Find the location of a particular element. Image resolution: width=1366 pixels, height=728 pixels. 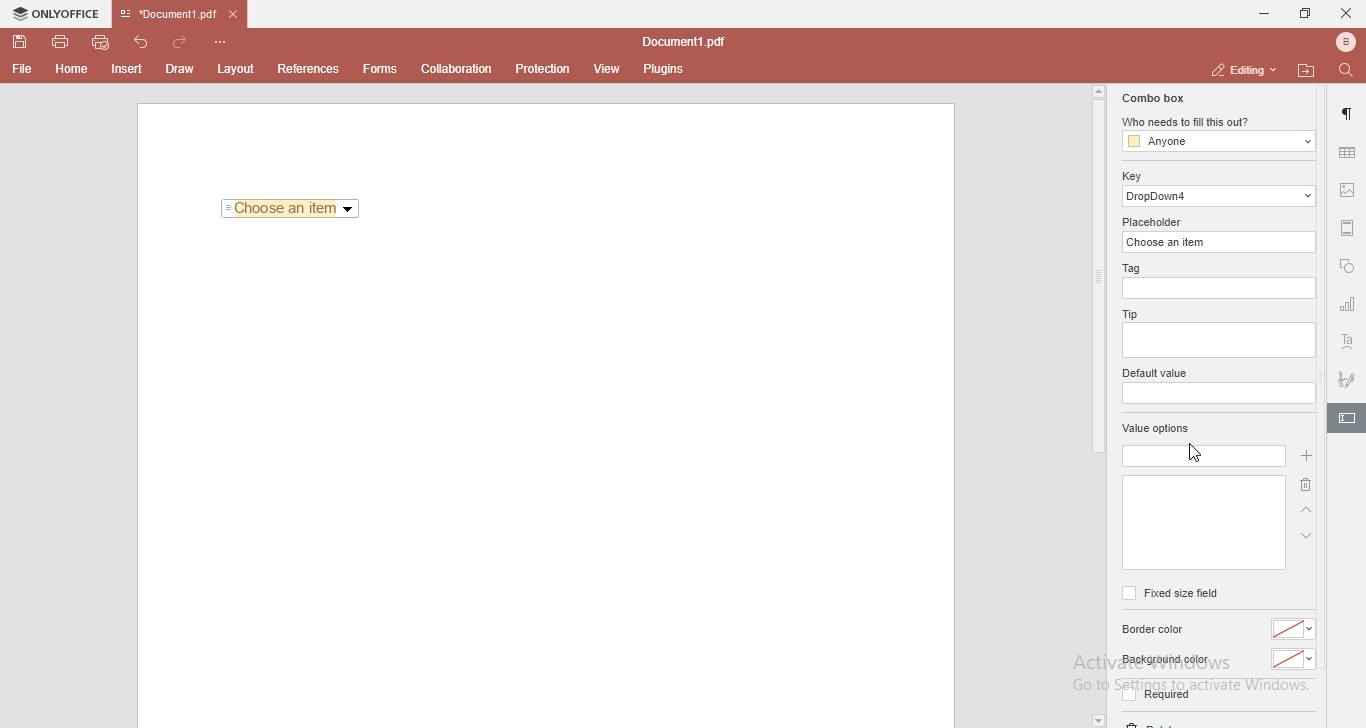

customise quick access toolbar is located at coordinates (224, 41).